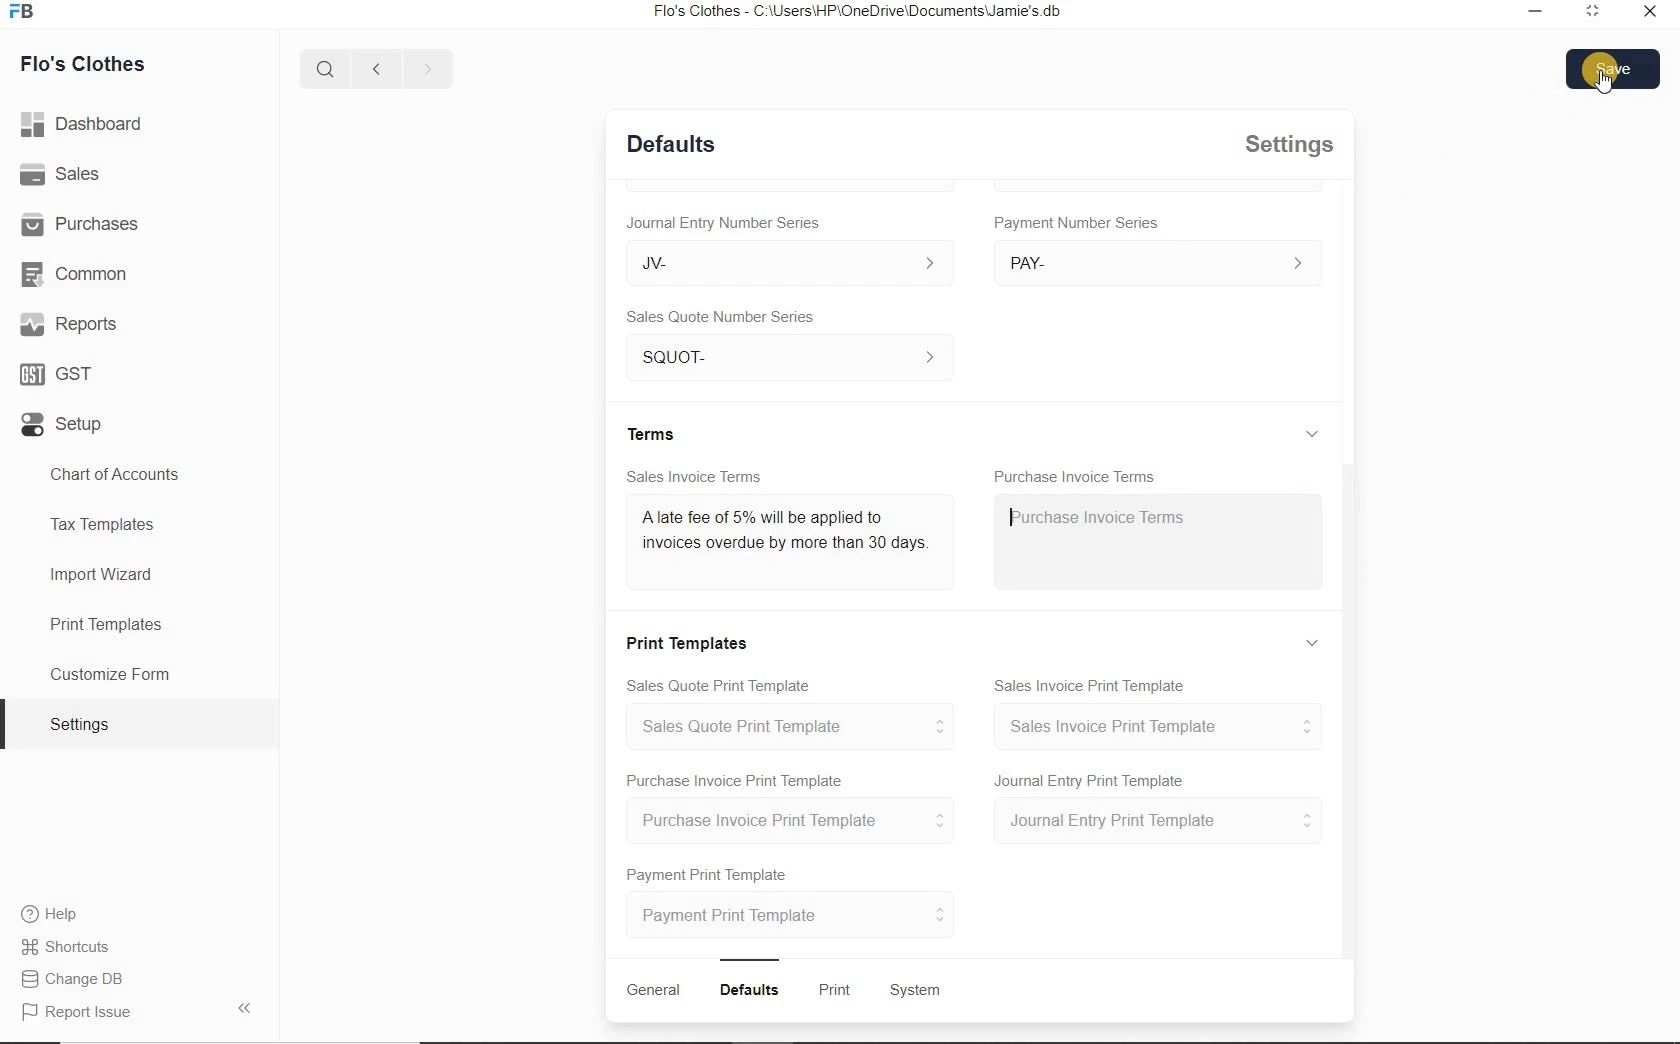 The width and height of the screenshot is (1680, 1044). Describe the element at coordinates (1078, 223) in the screenshot. I see `Payment Number Series` at that location.